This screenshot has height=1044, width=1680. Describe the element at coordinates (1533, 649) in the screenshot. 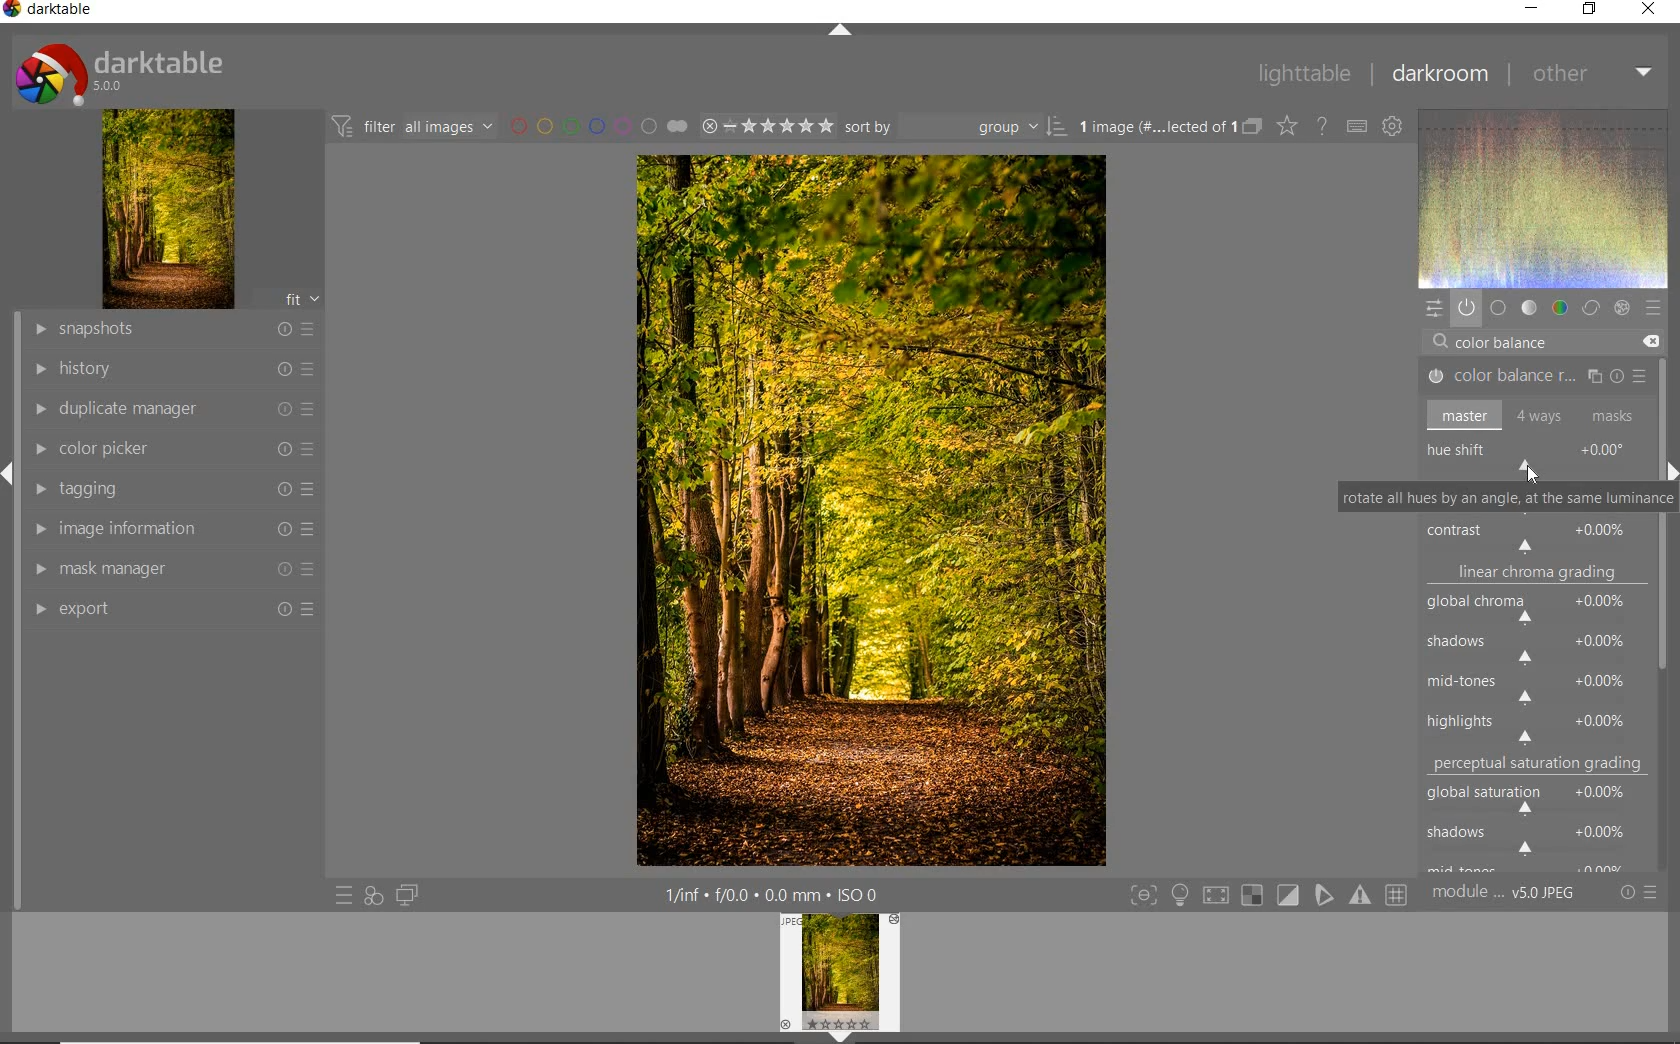

I see `shadows` at that location.